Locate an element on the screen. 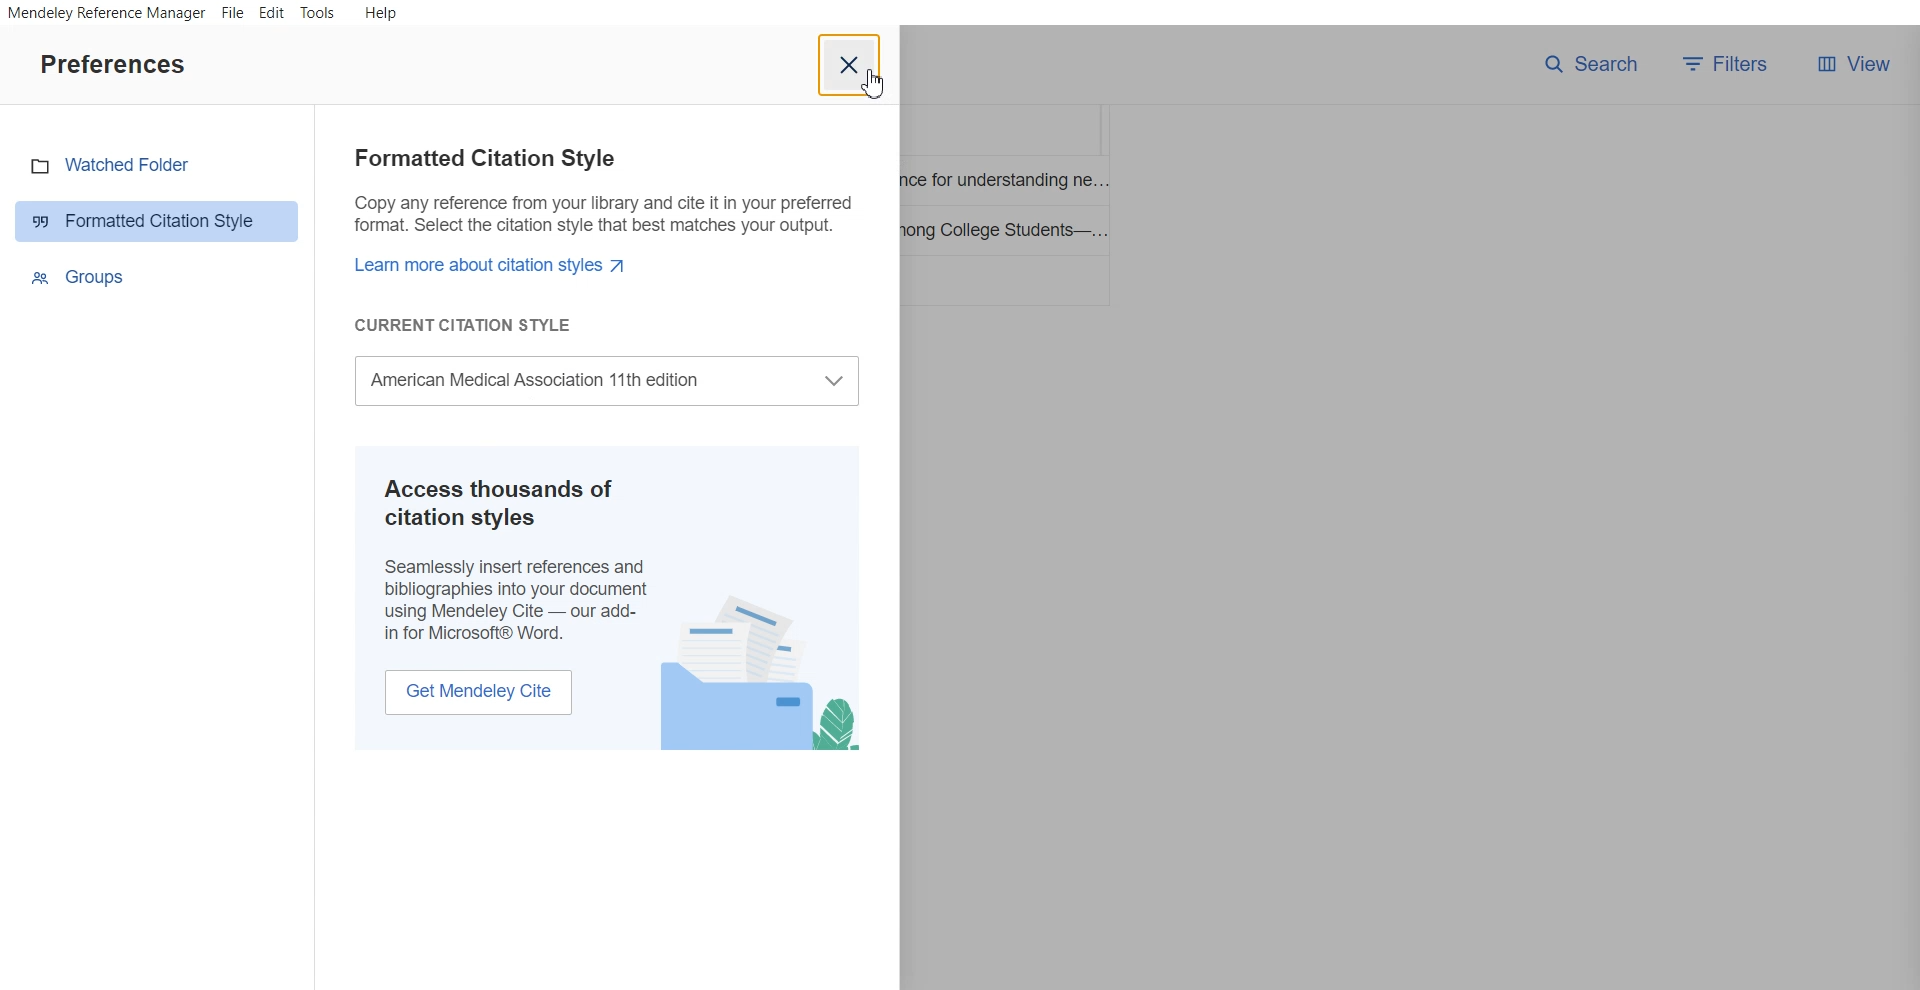 This screenshot has width=1920, height=990. Tools is located at coordinates (318, 14).